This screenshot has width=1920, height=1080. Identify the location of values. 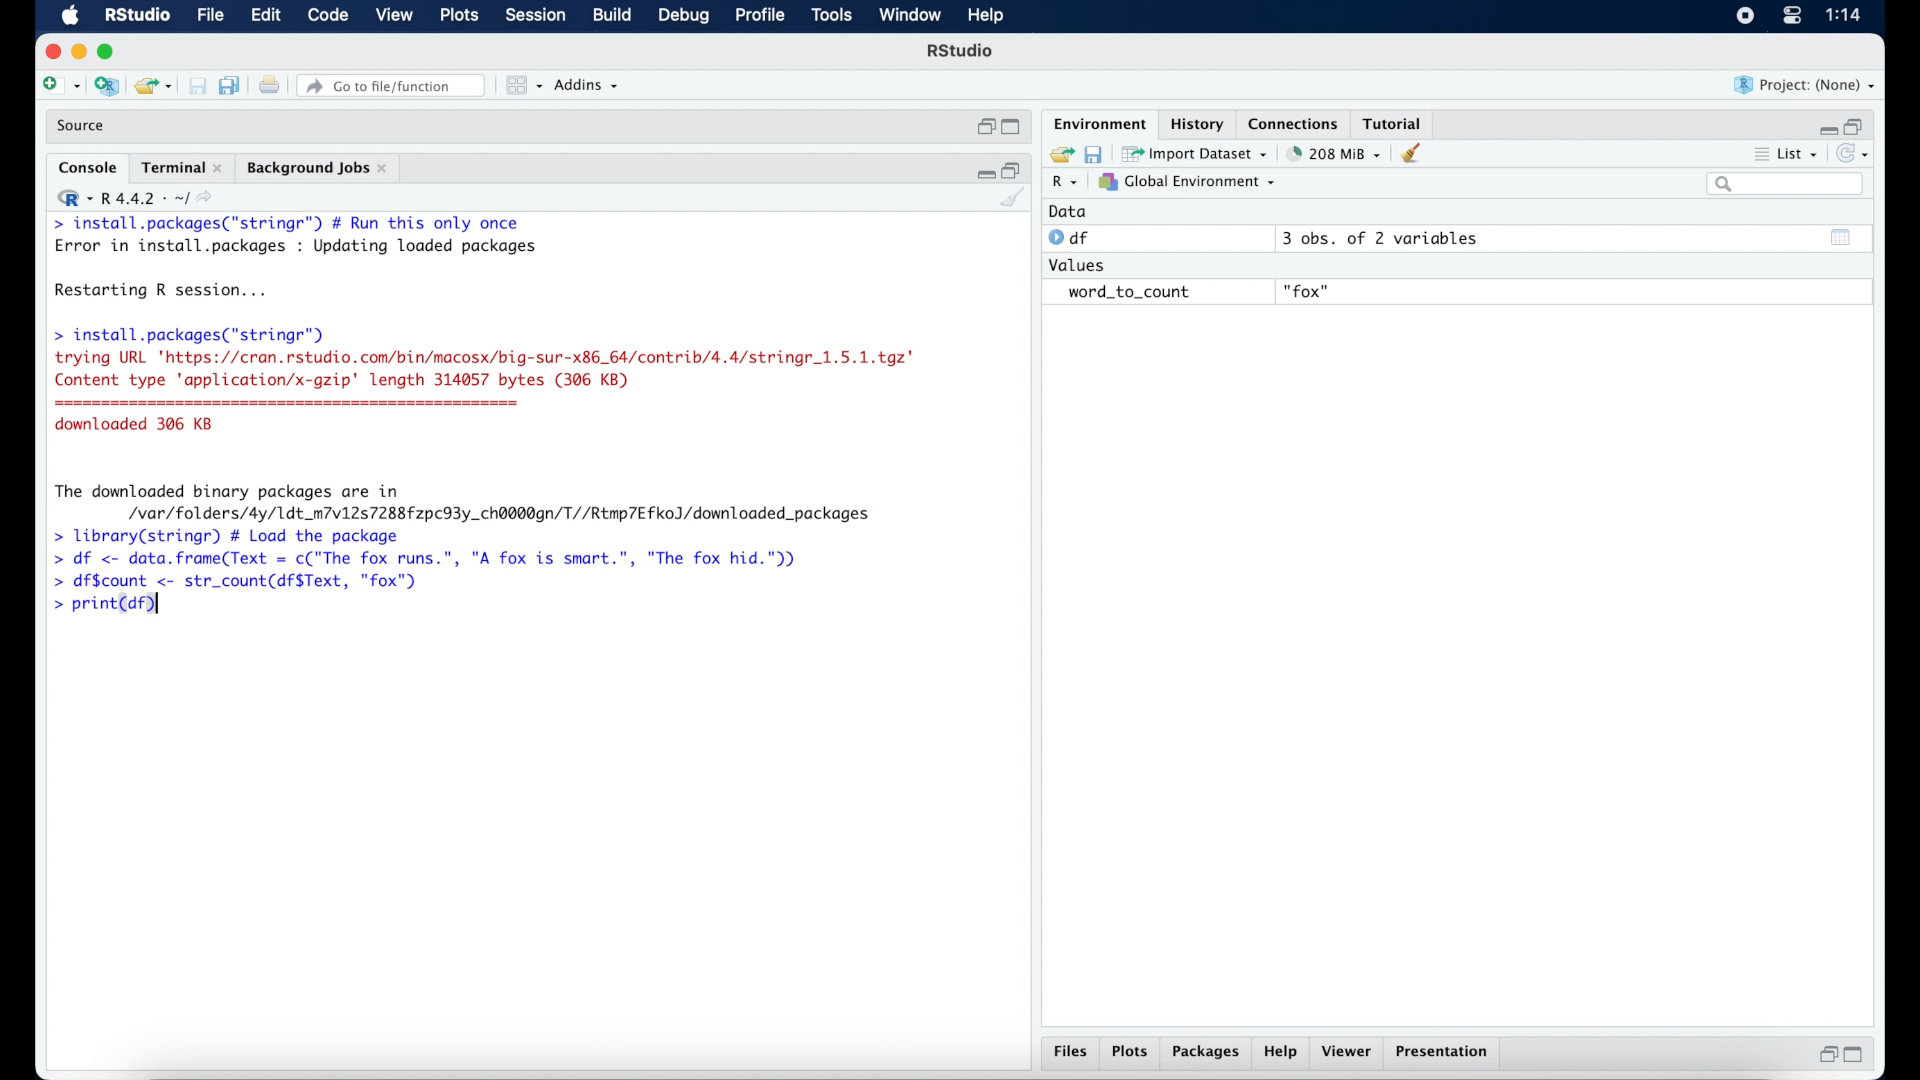
(1079, 263).